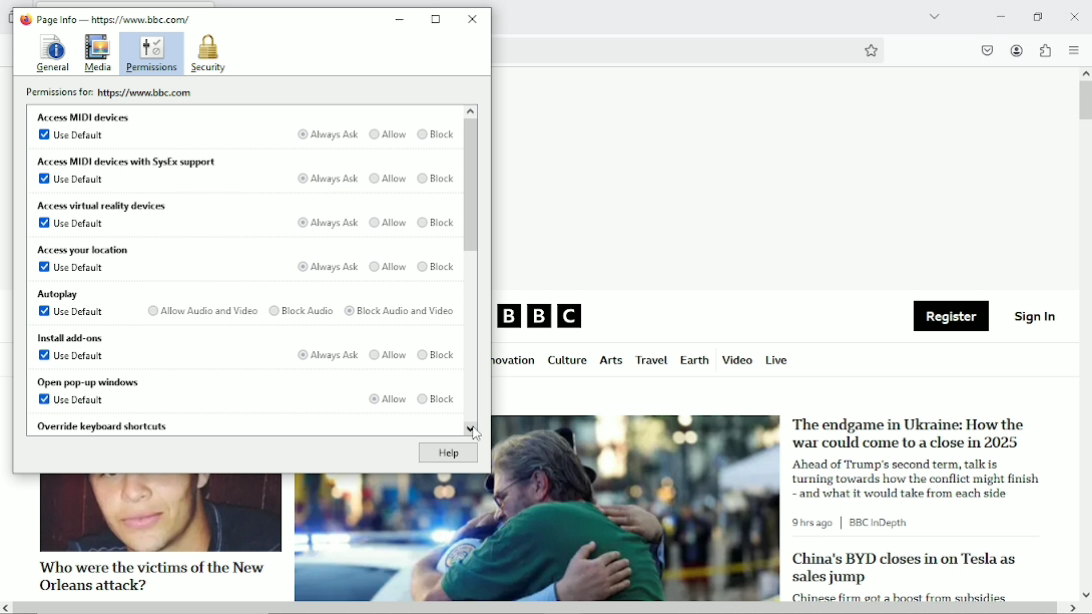 The height and width of the screenshot is (614, 1092). What do you see at coordinates (986, 50) in the screenshot?
I see `save to pocket` at bounding box center [986, 50].